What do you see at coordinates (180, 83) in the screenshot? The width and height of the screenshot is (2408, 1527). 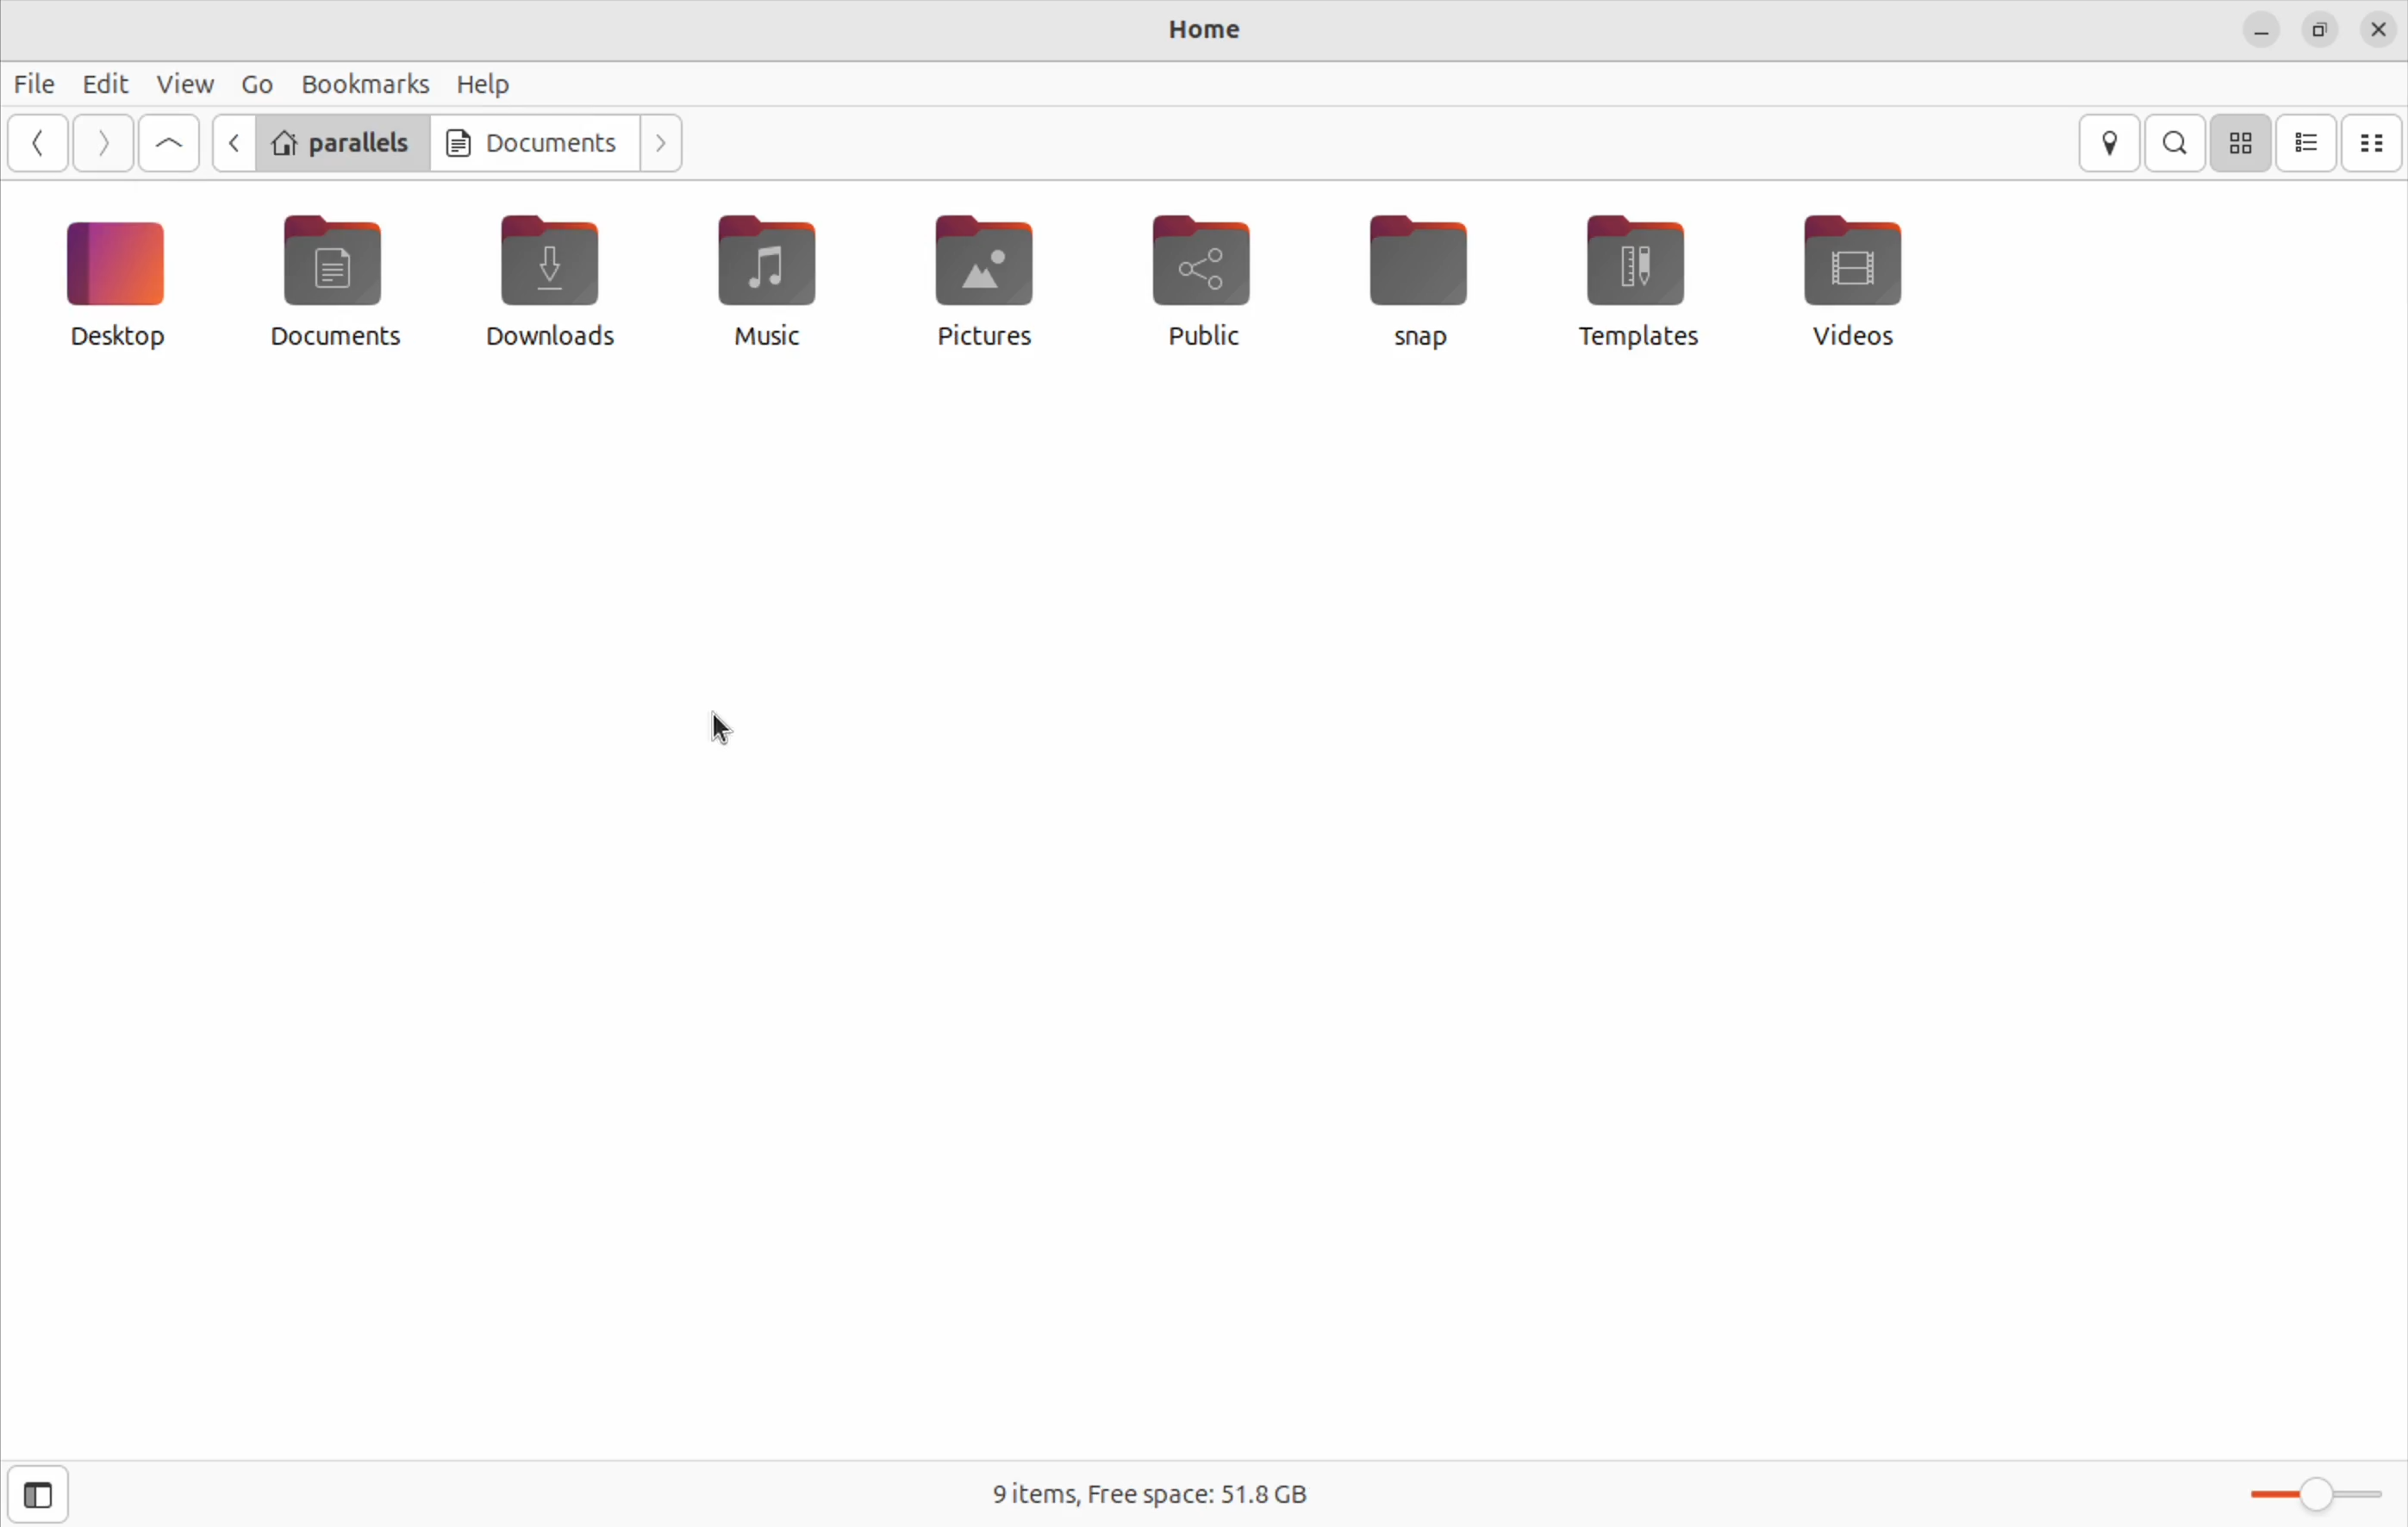 I see `view` at bounding box center [180, 83].